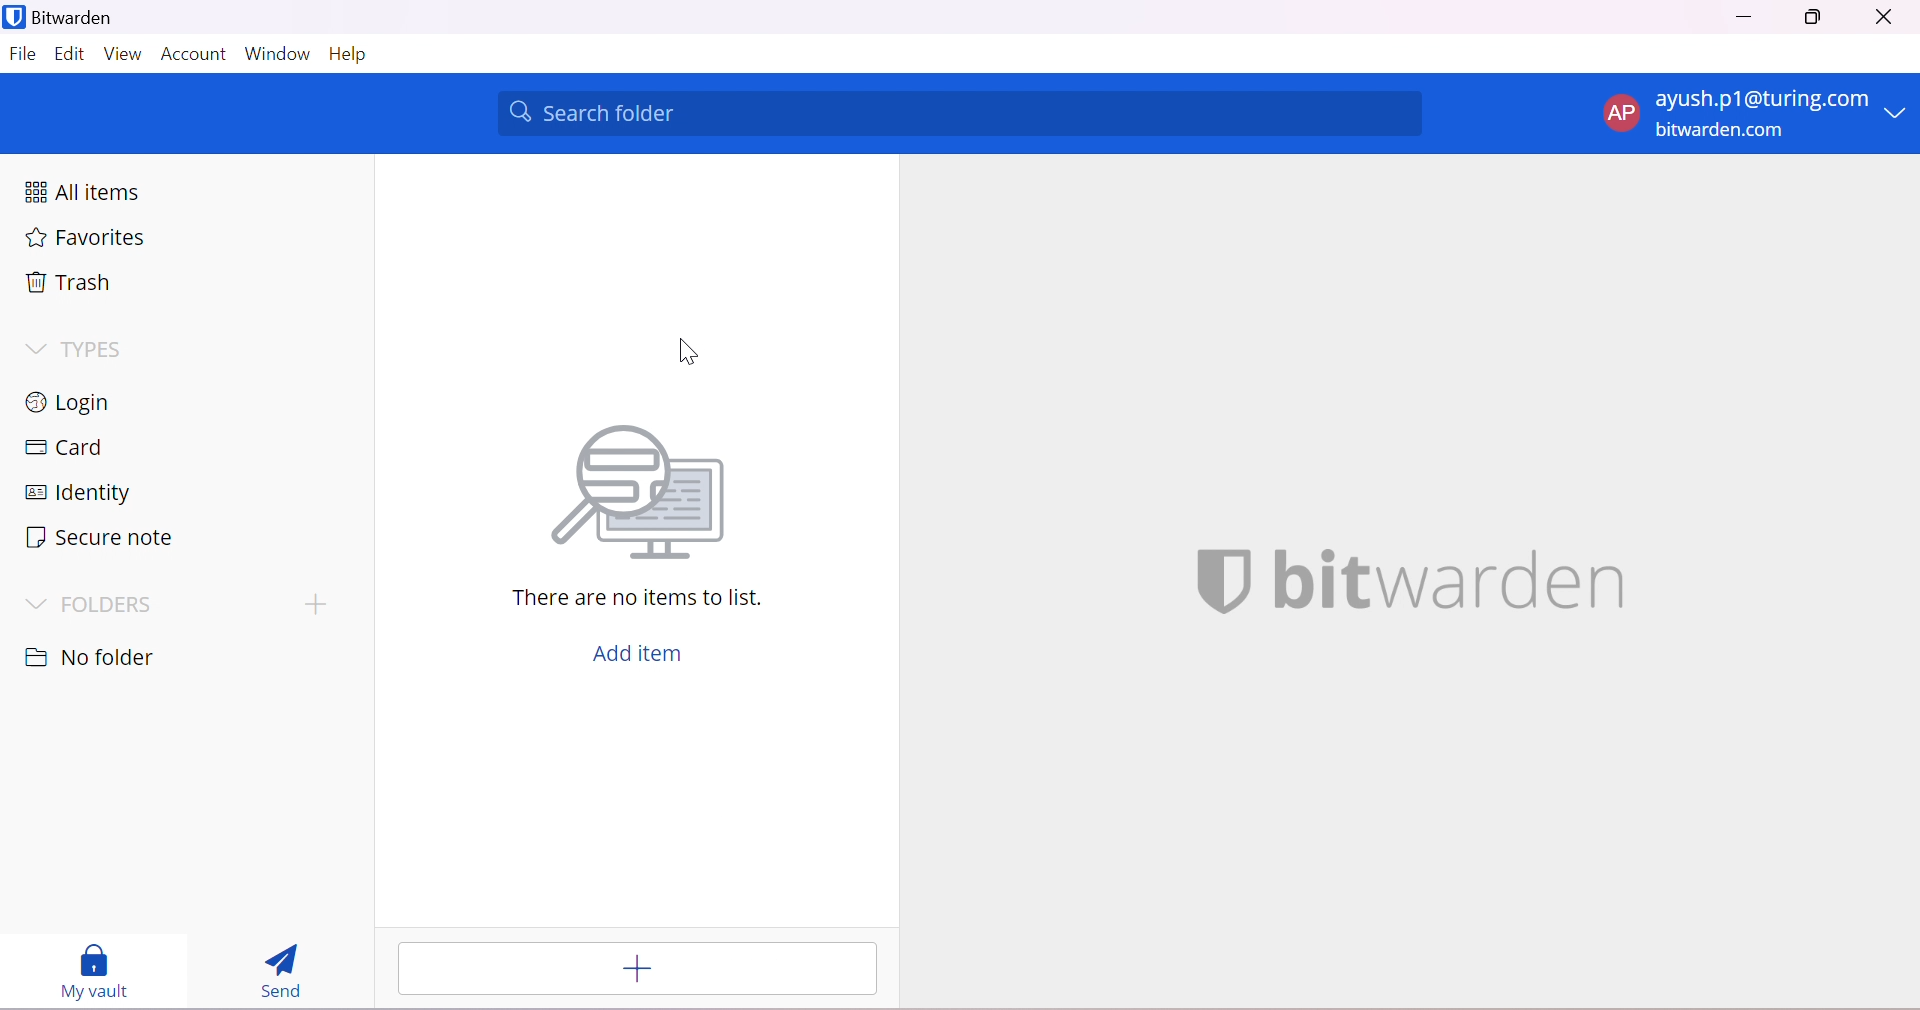 The width and height of the screenshot is (1920, 1010). Describe the element at coordinates (99, 538) in the screenshot. I see `Secure note` at that location.